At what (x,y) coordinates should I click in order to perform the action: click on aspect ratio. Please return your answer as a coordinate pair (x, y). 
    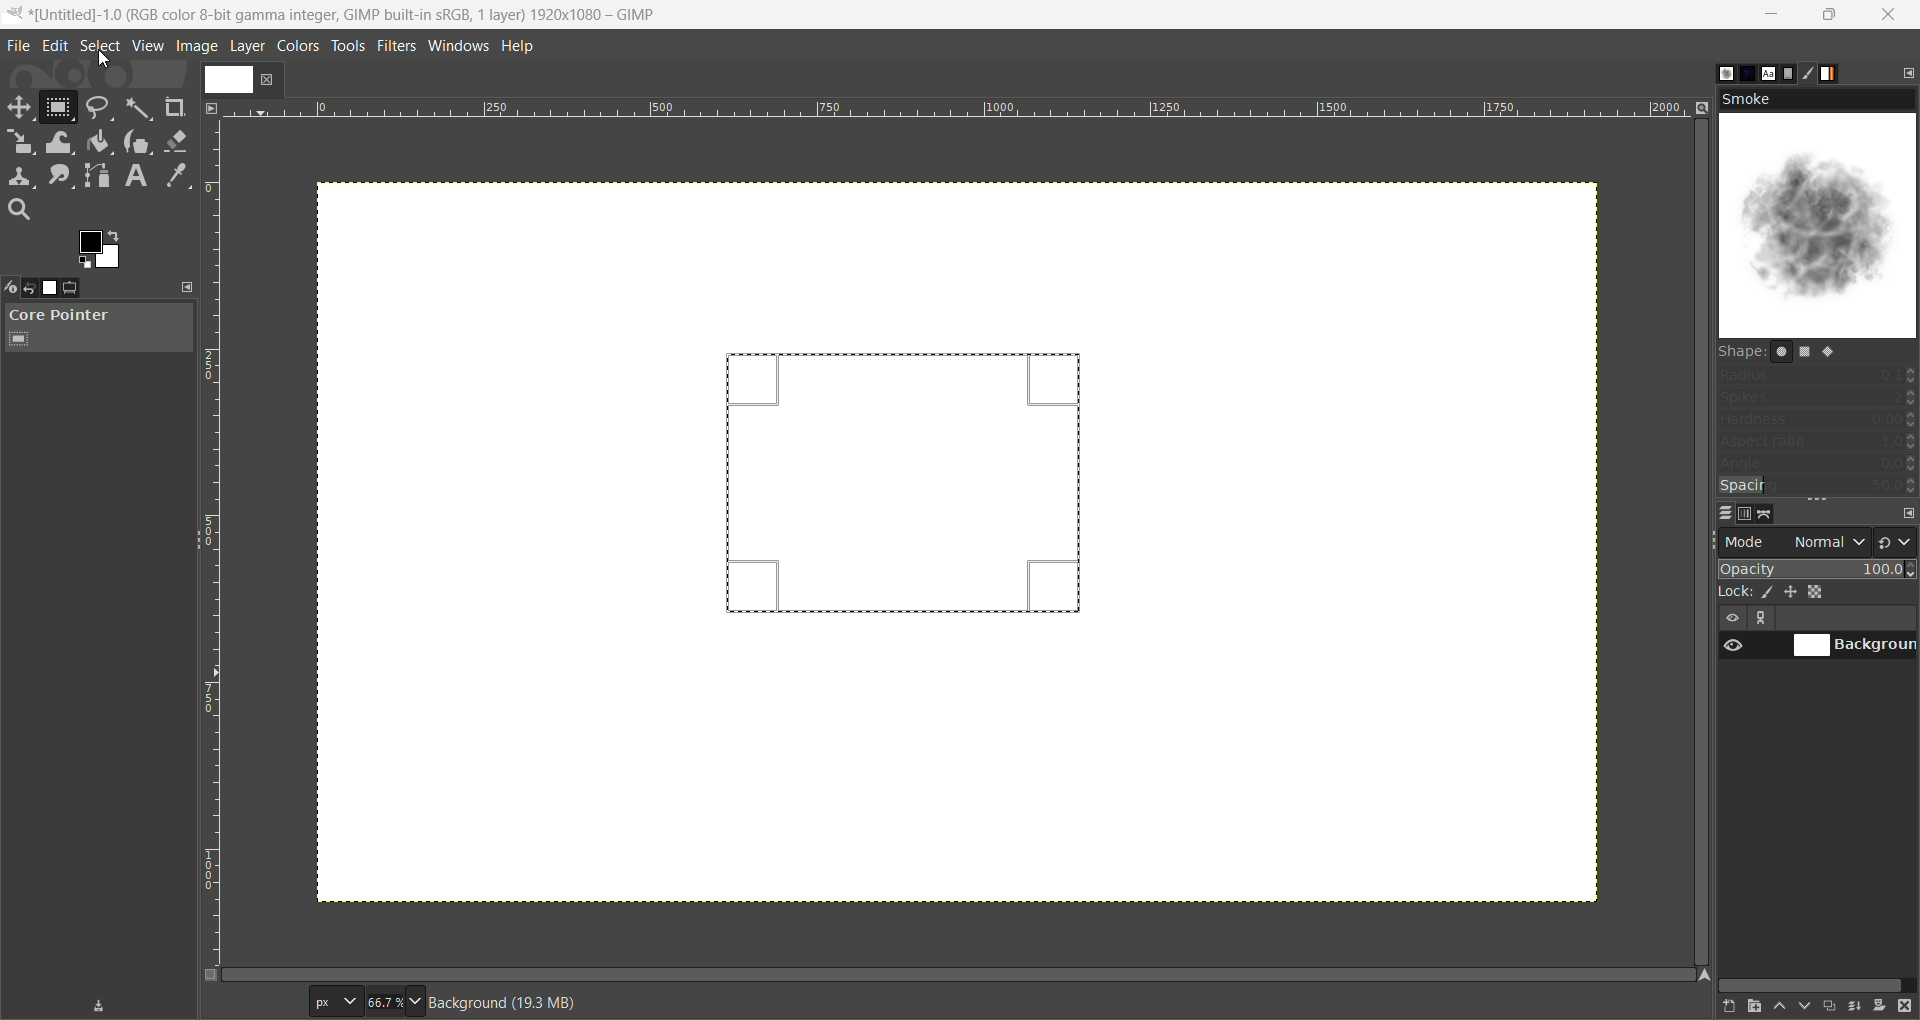
    Looking at the image, I should click on (1818, 443).